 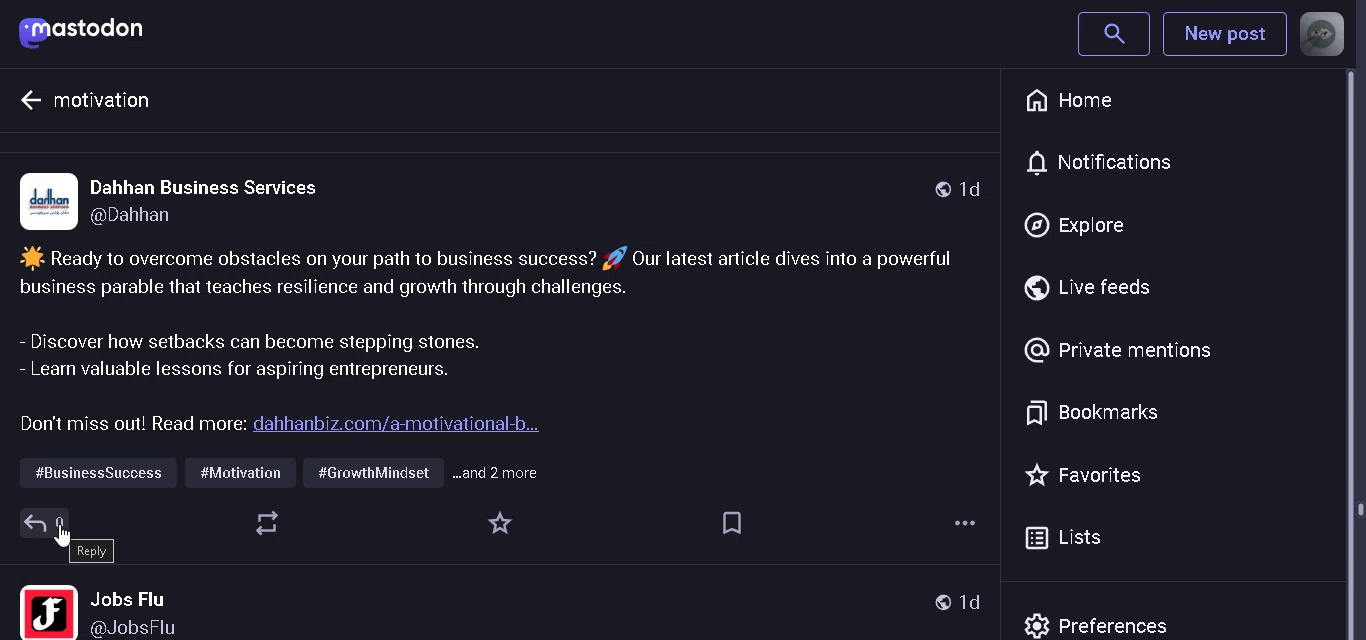 What do you see at coordinates (149, 612) in the screenshot?
I see `profile name` at bounding box center [149, 612].